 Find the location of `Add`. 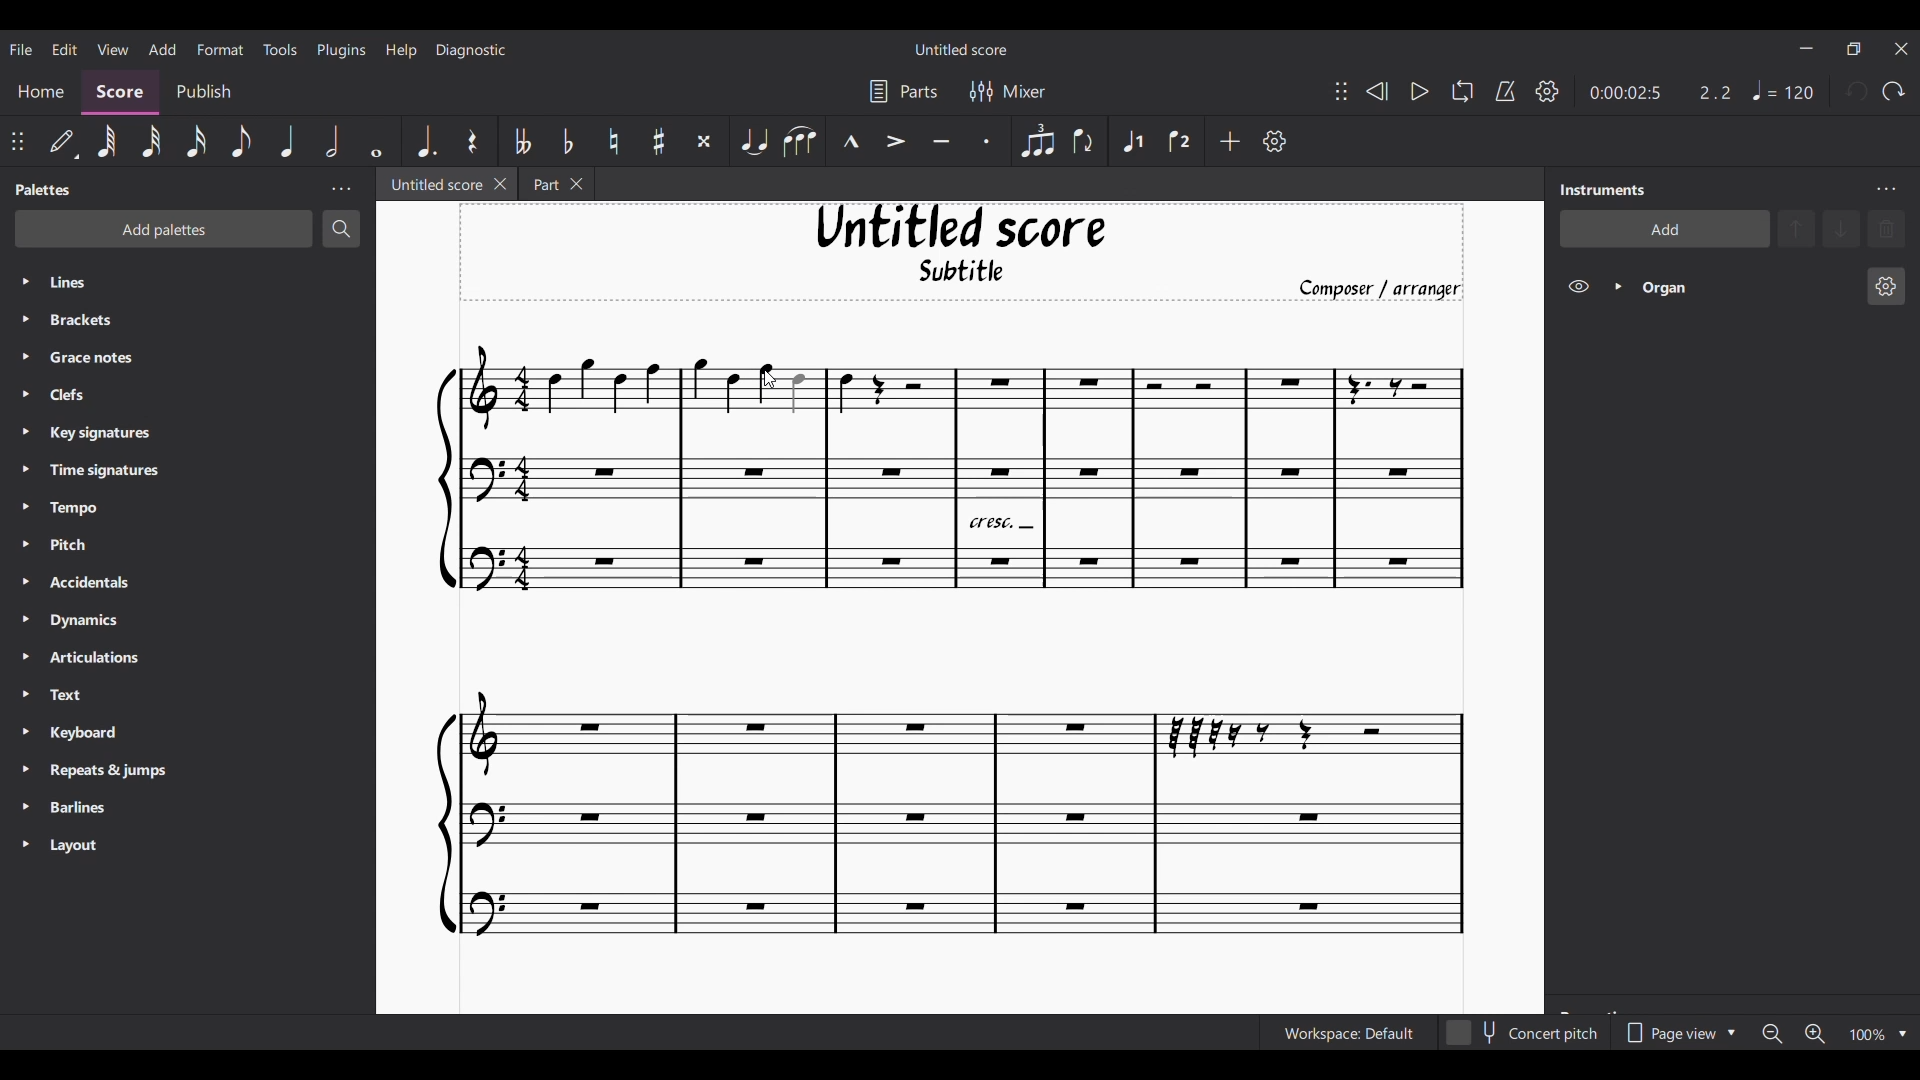

Add is located at coordinates (1230, 141).